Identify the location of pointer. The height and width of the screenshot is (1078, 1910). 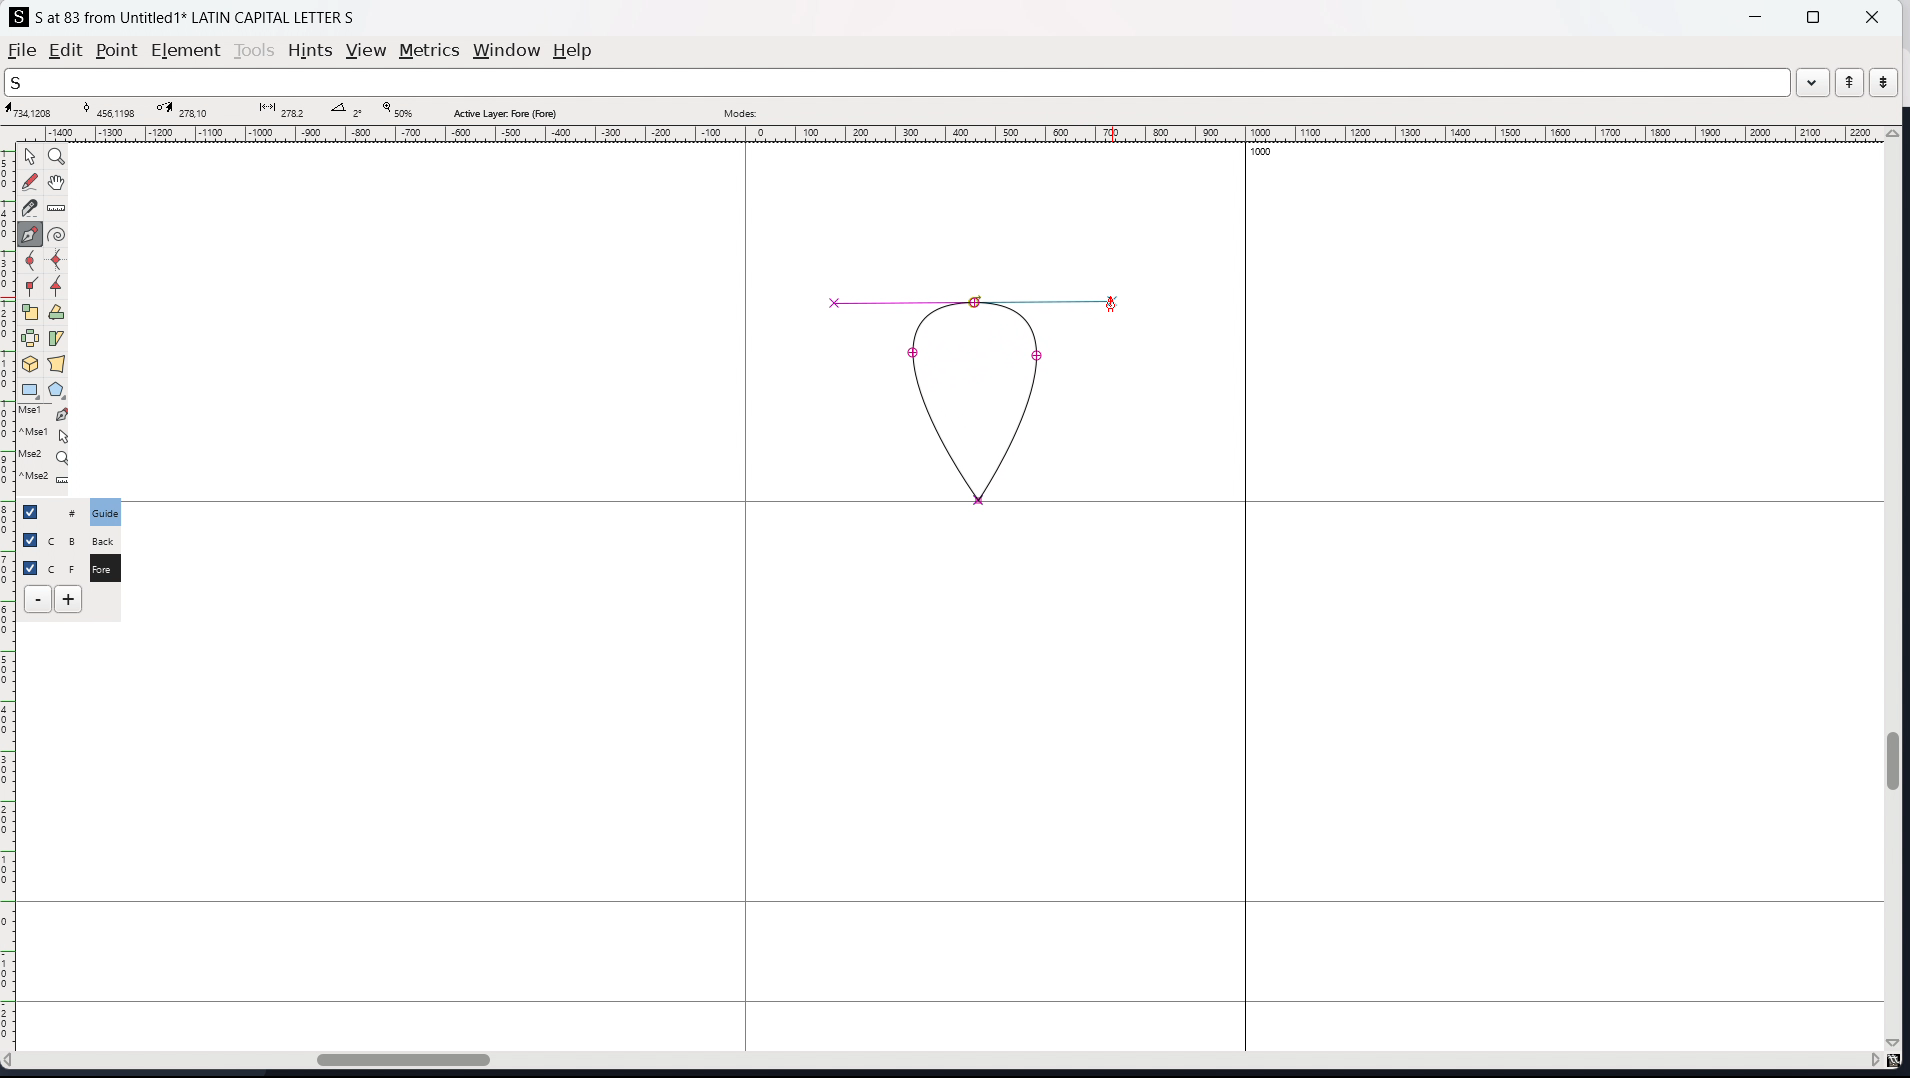
(31, 156).